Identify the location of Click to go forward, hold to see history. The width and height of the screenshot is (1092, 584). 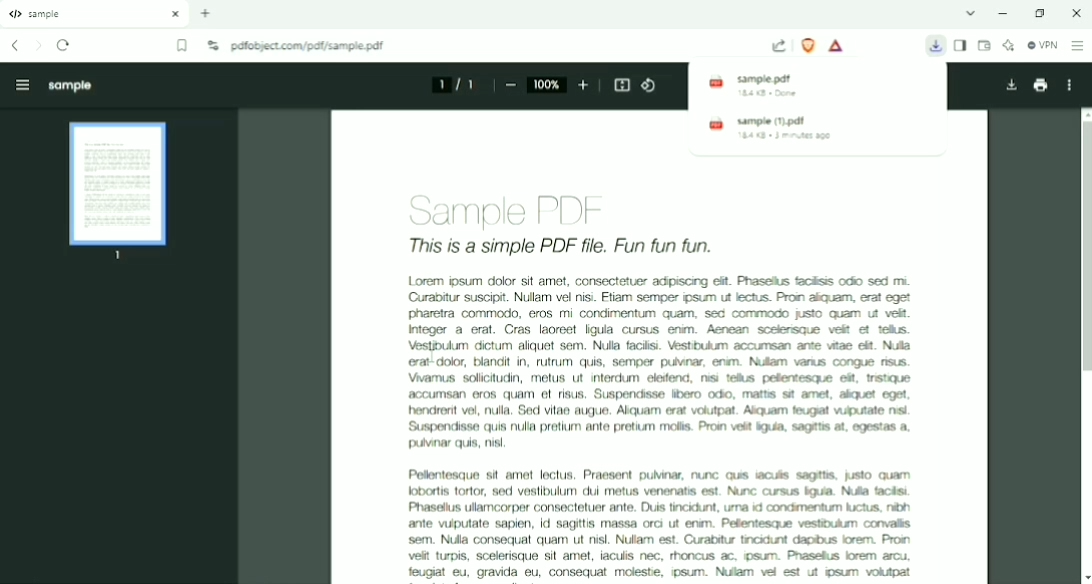
(38, 46).